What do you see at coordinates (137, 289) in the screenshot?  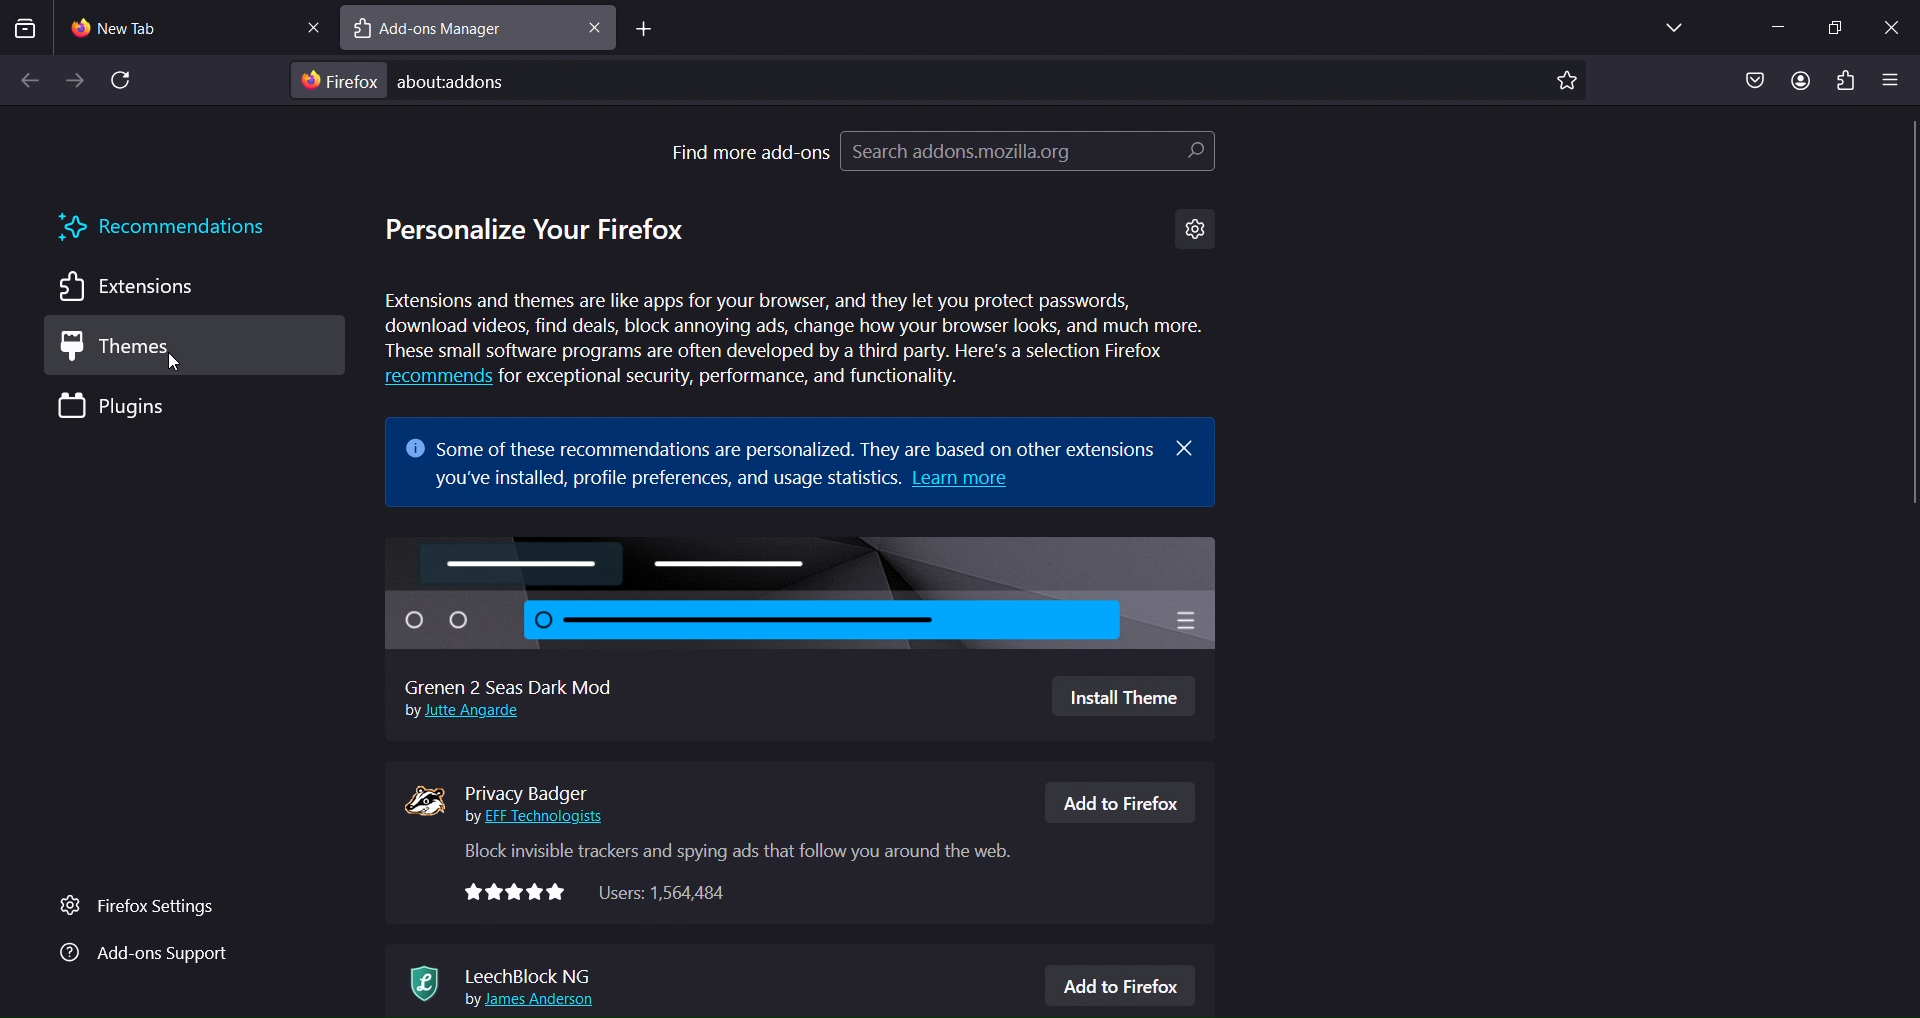 I see `extensions` at bounding box center [137, 289].